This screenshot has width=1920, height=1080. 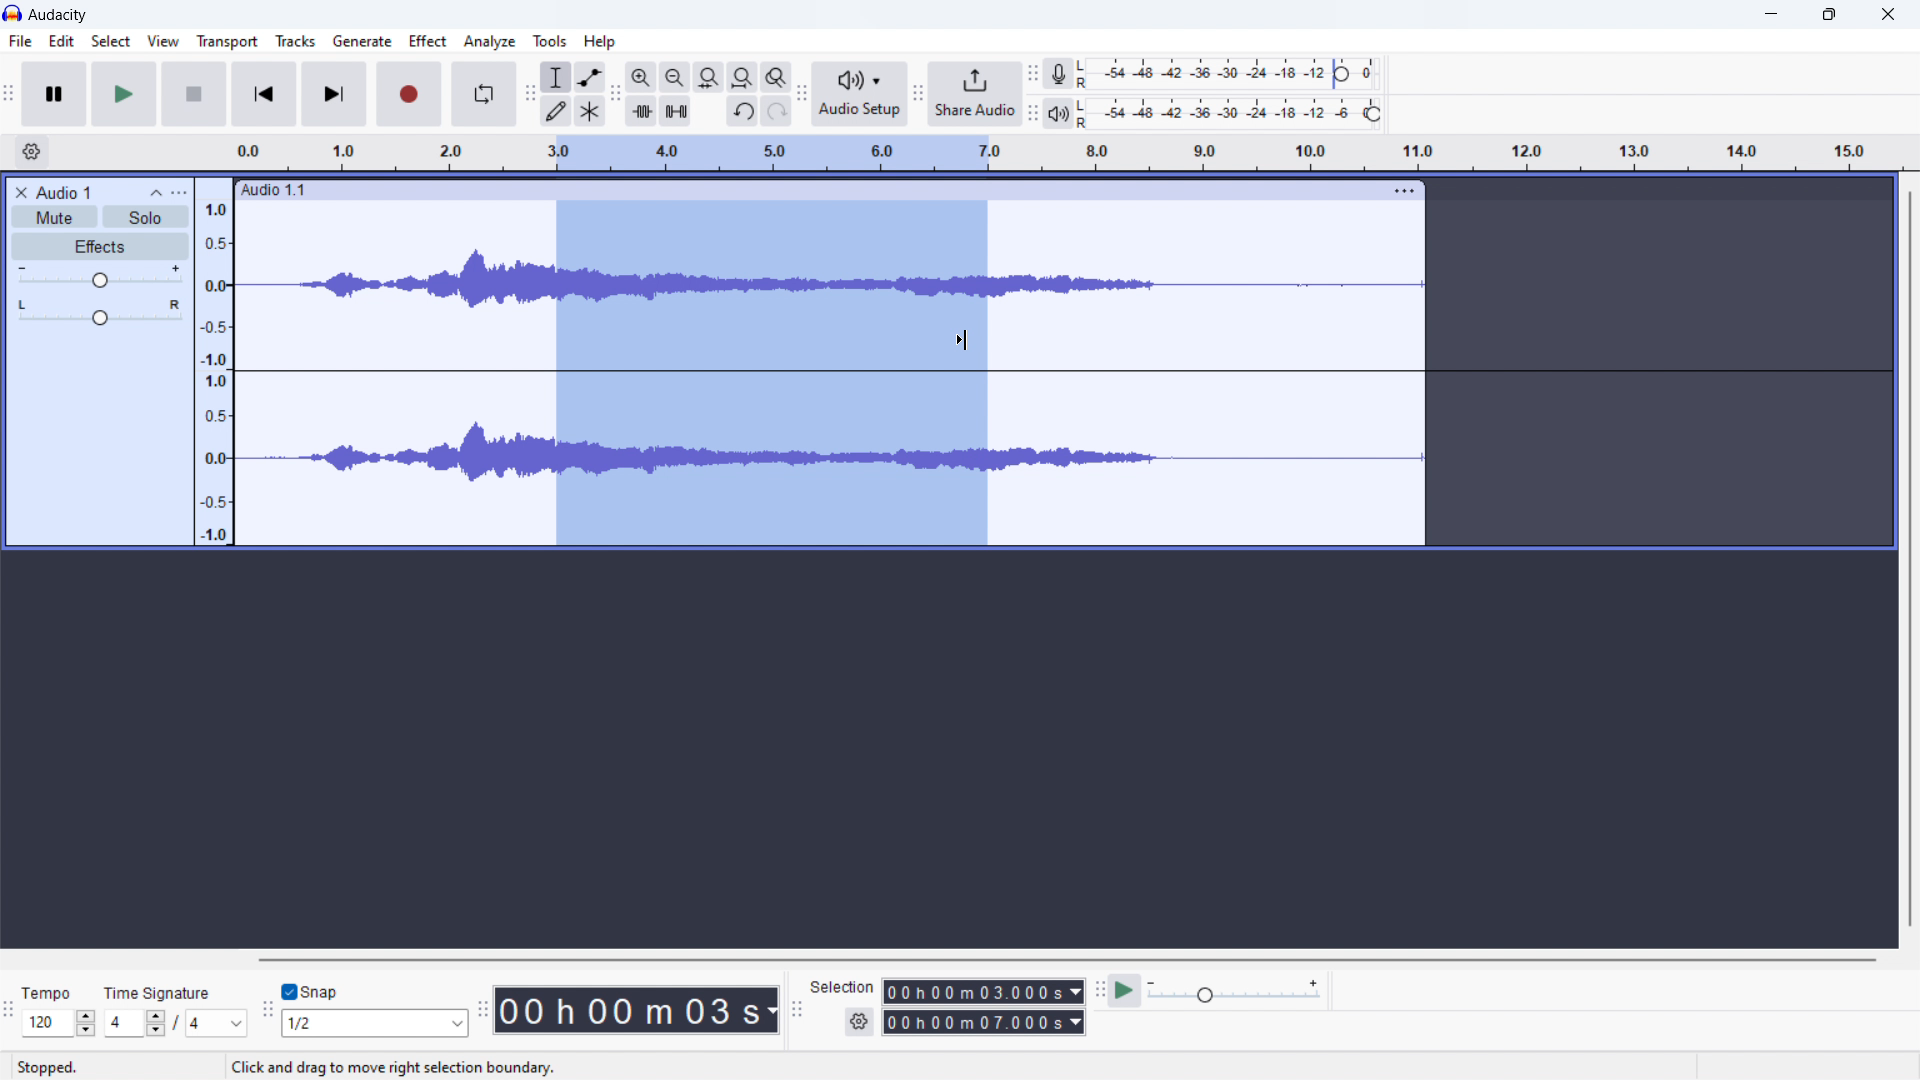 What do you see at coordinates (551, 41) in the screenshot?
I see `tools` at bounding box center [551, 41].